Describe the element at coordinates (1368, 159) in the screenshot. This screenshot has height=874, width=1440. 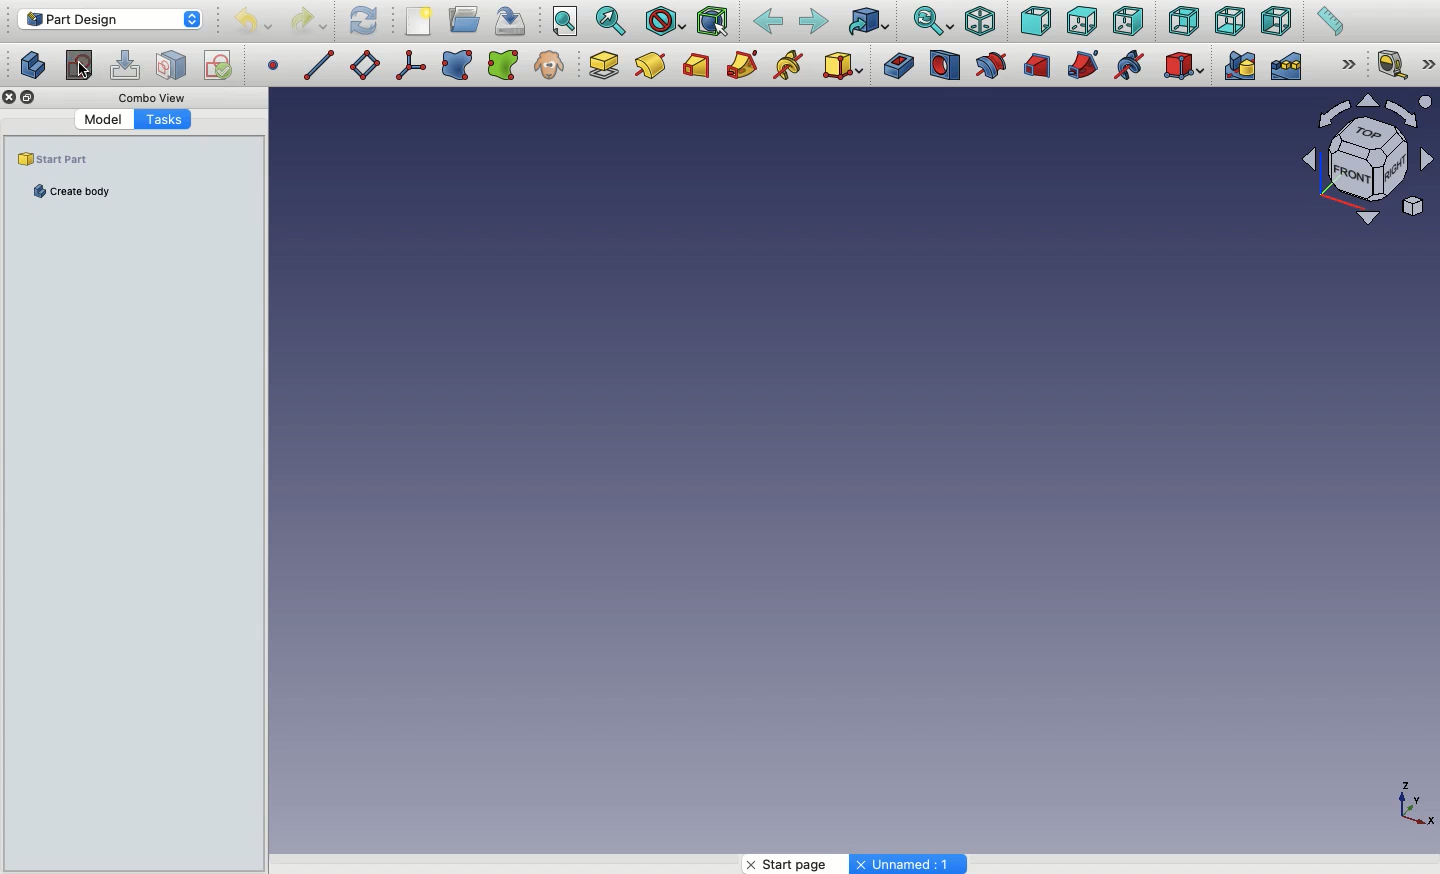
I see `Navigator` at that location.